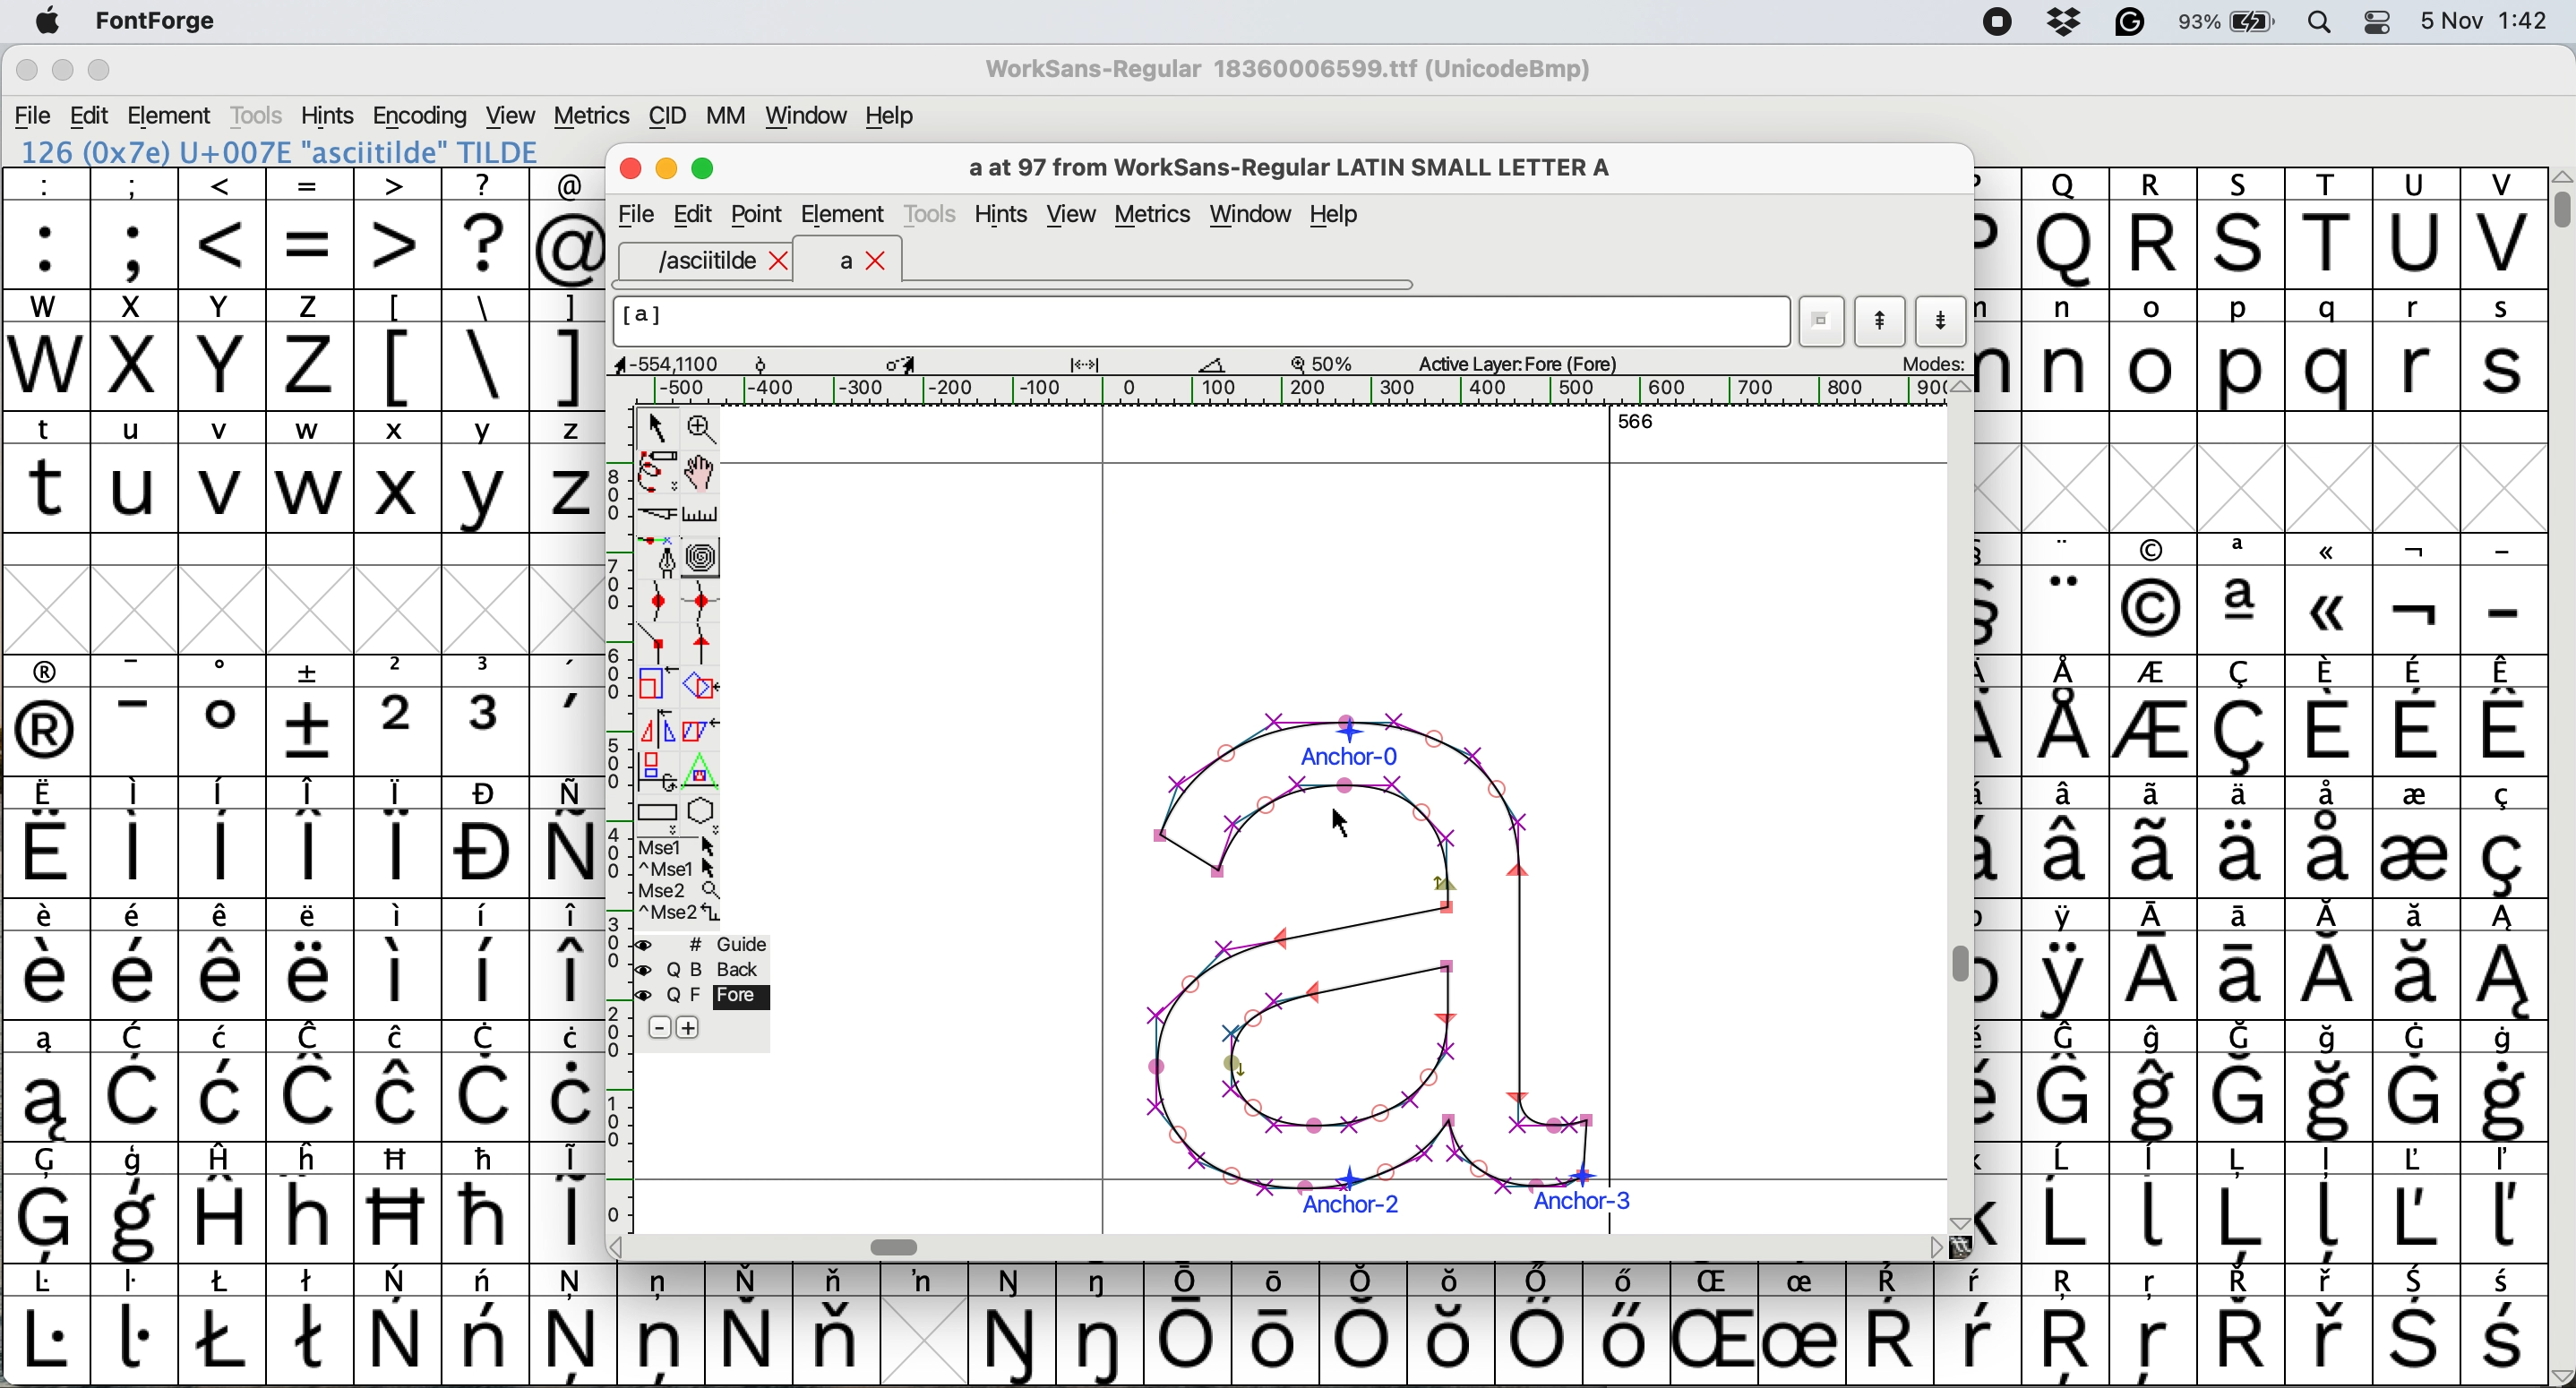 Image resolution: width=2576 pixels, height=1388 pixels. I want to click on symbol, so click(141, 1083).